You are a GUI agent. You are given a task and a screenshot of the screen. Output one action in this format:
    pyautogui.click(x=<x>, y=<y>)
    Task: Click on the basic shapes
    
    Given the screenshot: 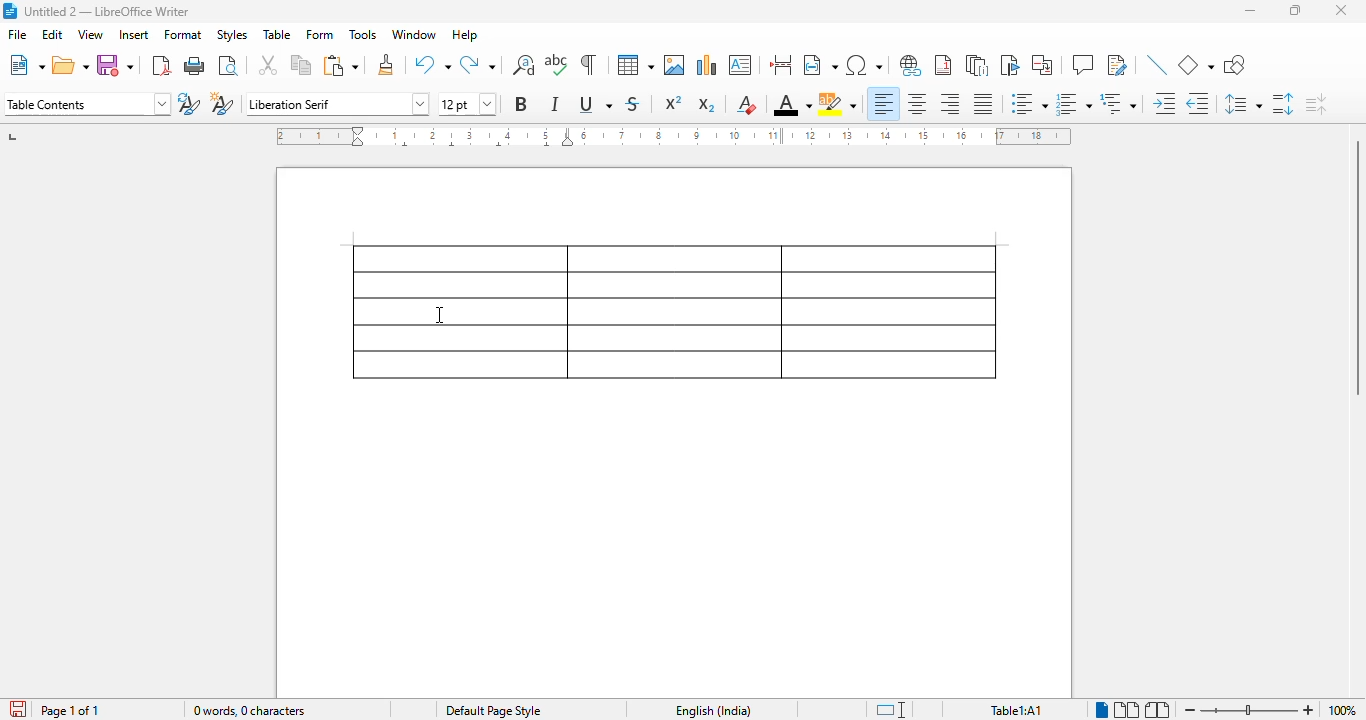 What is the action you would take?
    pyautogui.click(x=1196, y=65)
    